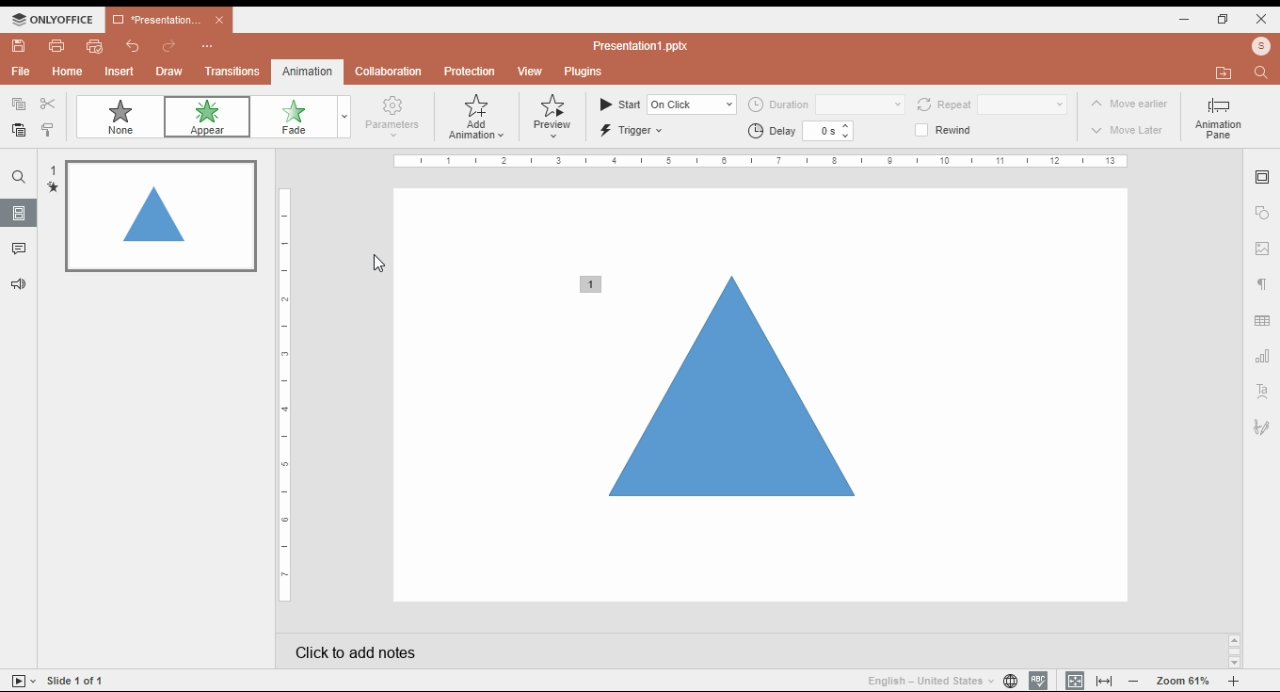 This screenshot has width=1280, height=692. I want to click on table  setting, so click(1260, 319).